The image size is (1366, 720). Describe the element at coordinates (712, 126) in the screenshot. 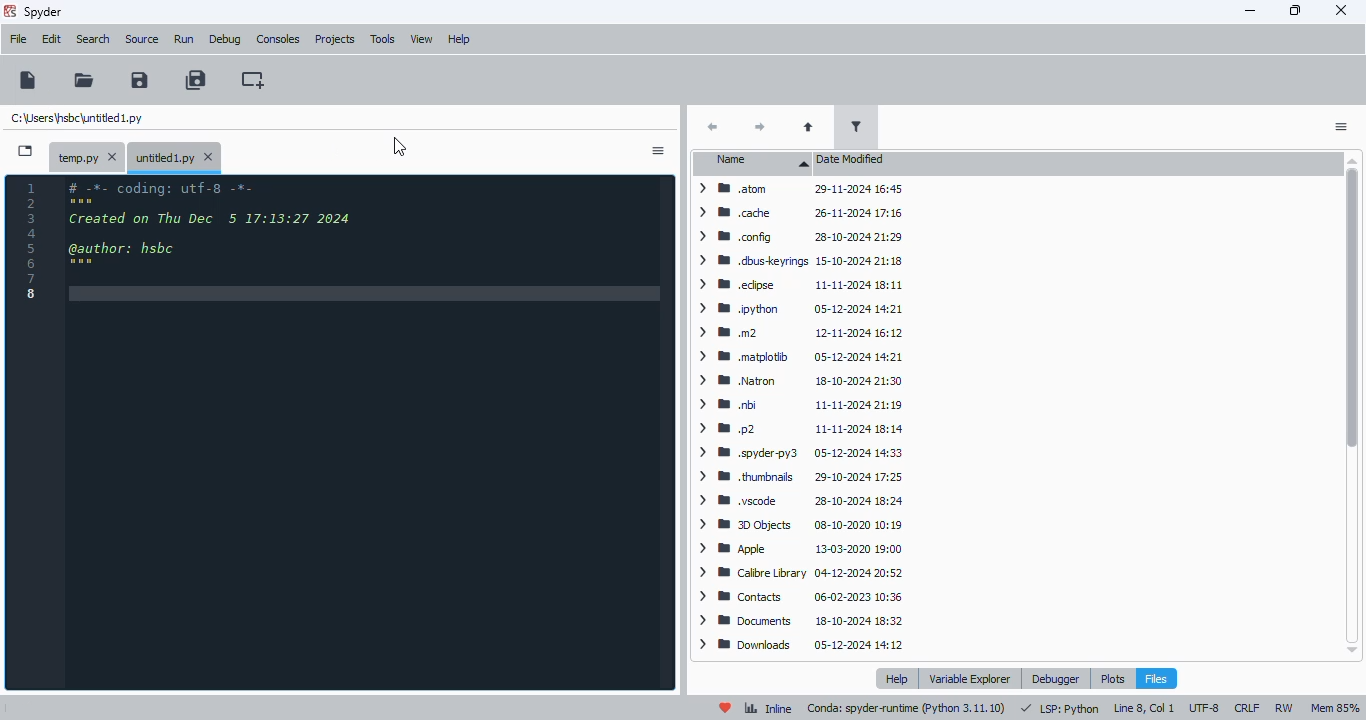

I see `back` at that location.